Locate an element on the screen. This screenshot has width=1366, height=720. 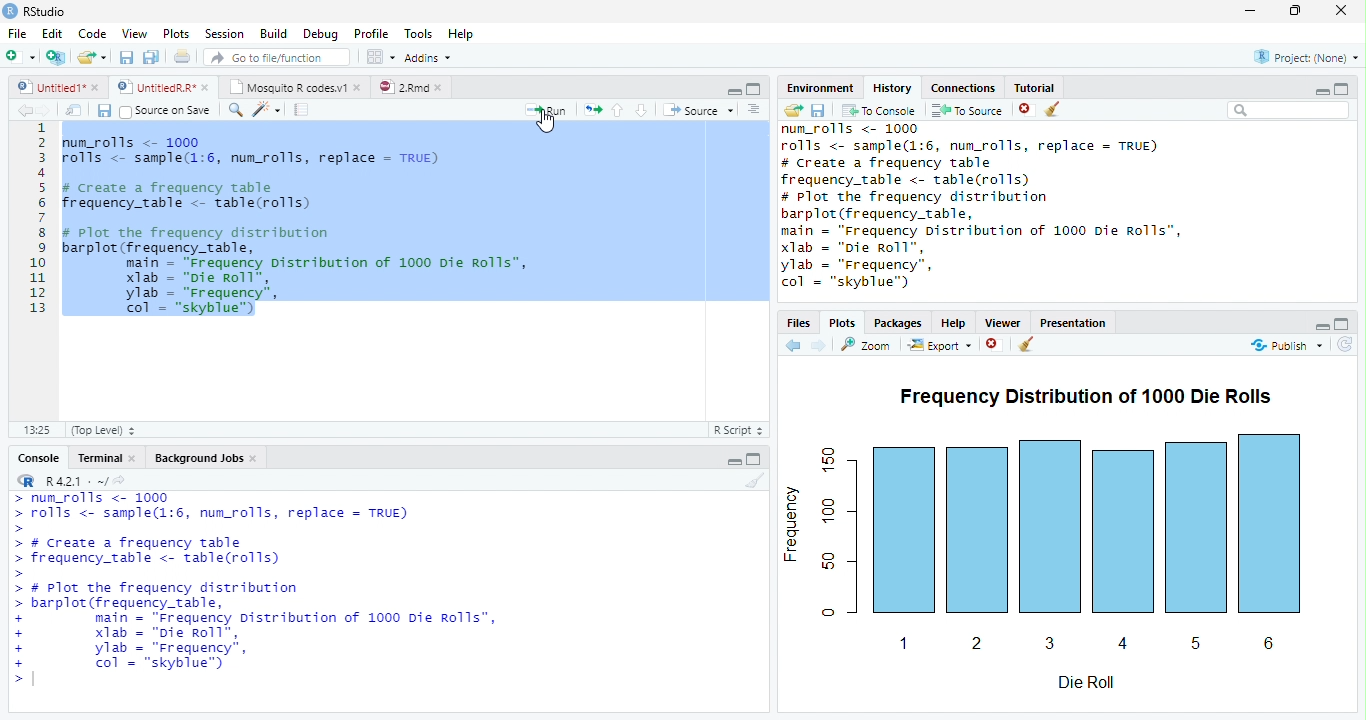
Open an existing file is located at coordinates (92, 57).